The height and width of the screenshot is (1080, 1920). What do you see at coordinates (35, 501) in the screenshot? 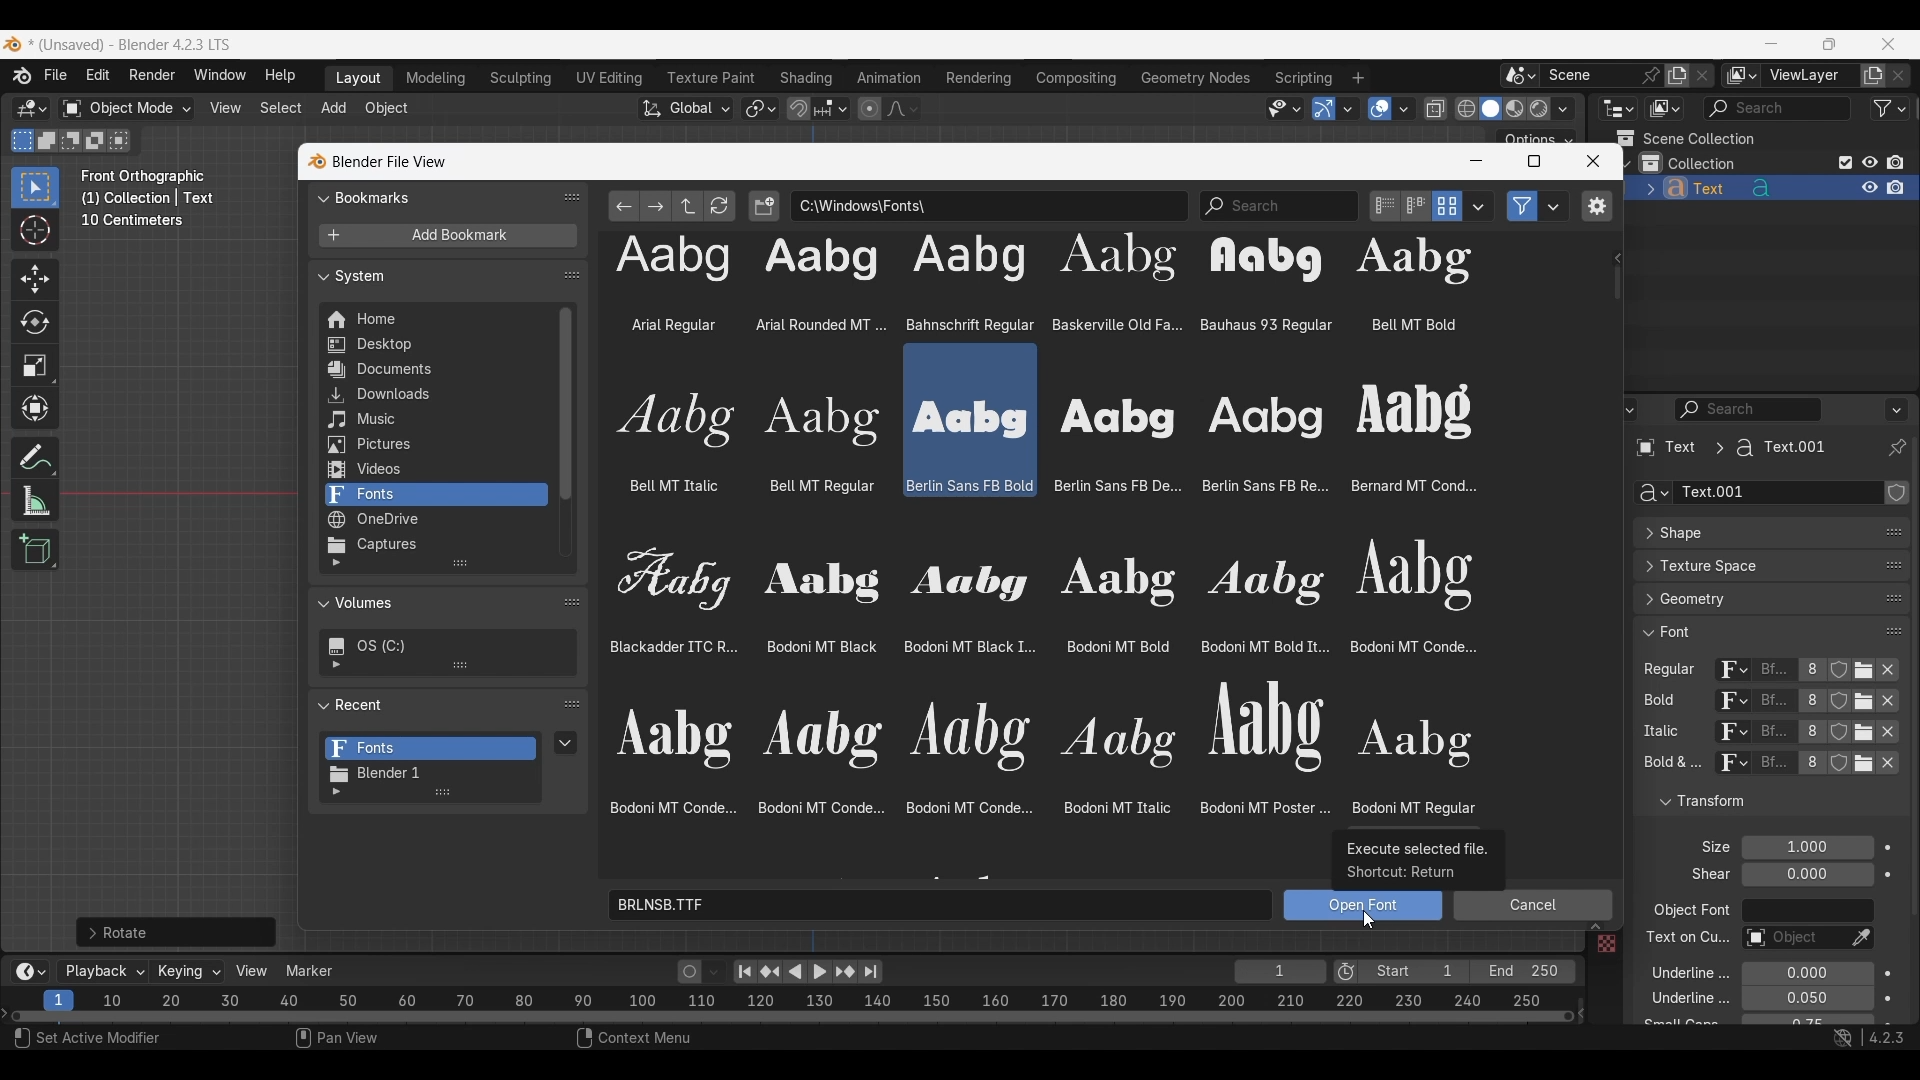
I see `Measure` at bounding box center [35, 501].